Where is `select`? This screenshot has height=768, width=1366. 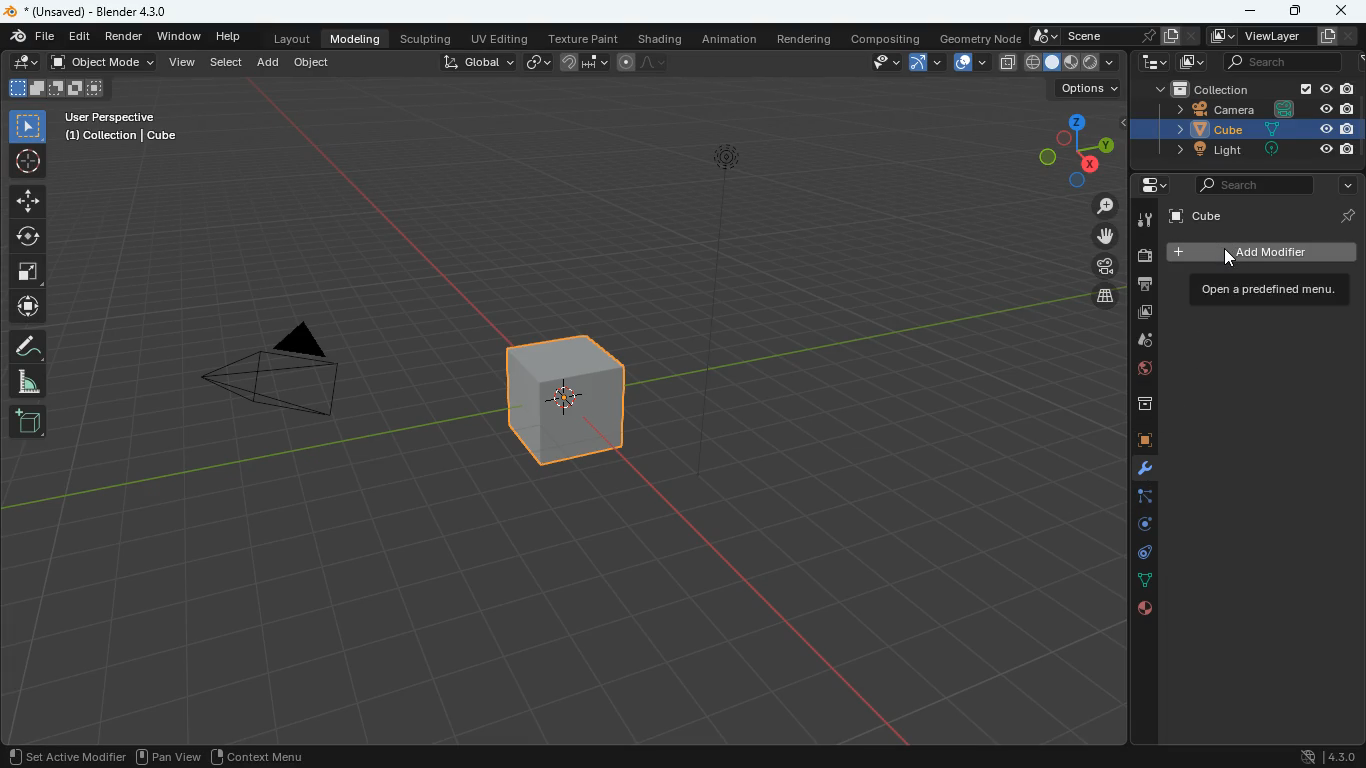
select is located at coordinates (26, 126).